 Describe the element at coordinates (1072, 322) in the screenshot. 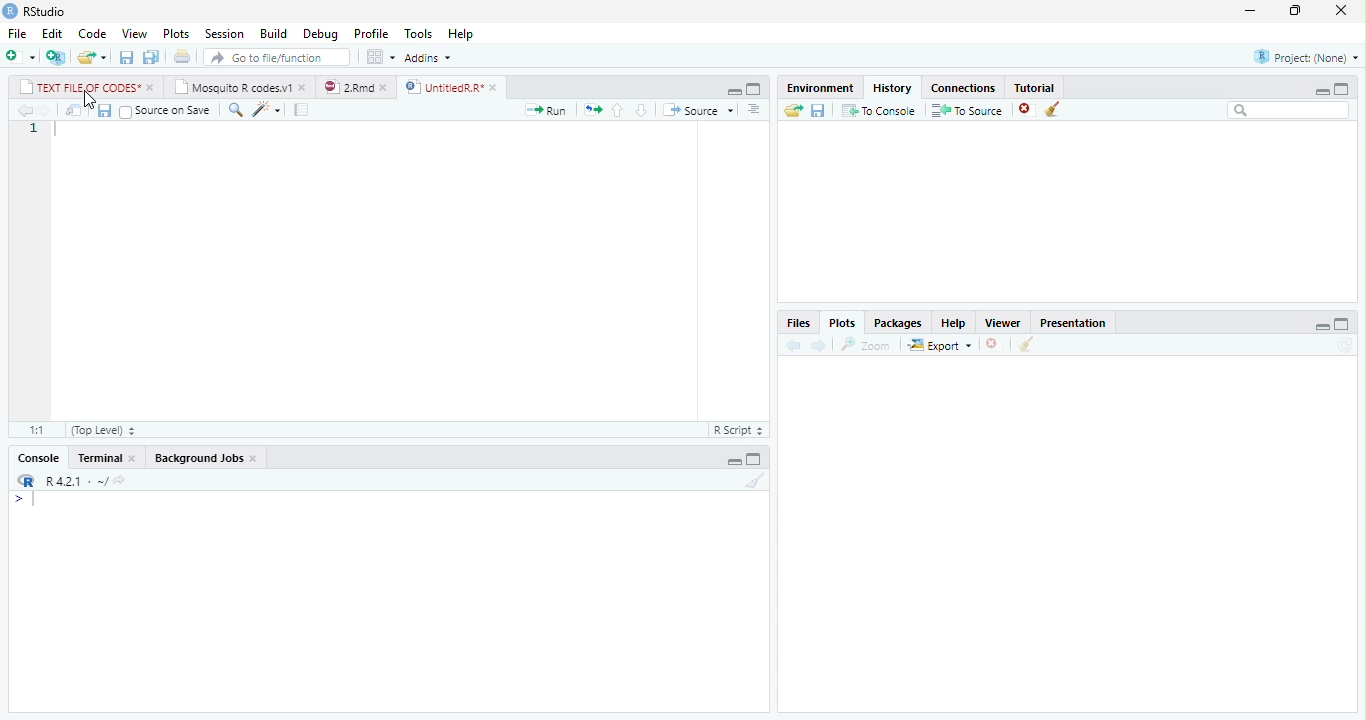

I see `Presentation` at that location.